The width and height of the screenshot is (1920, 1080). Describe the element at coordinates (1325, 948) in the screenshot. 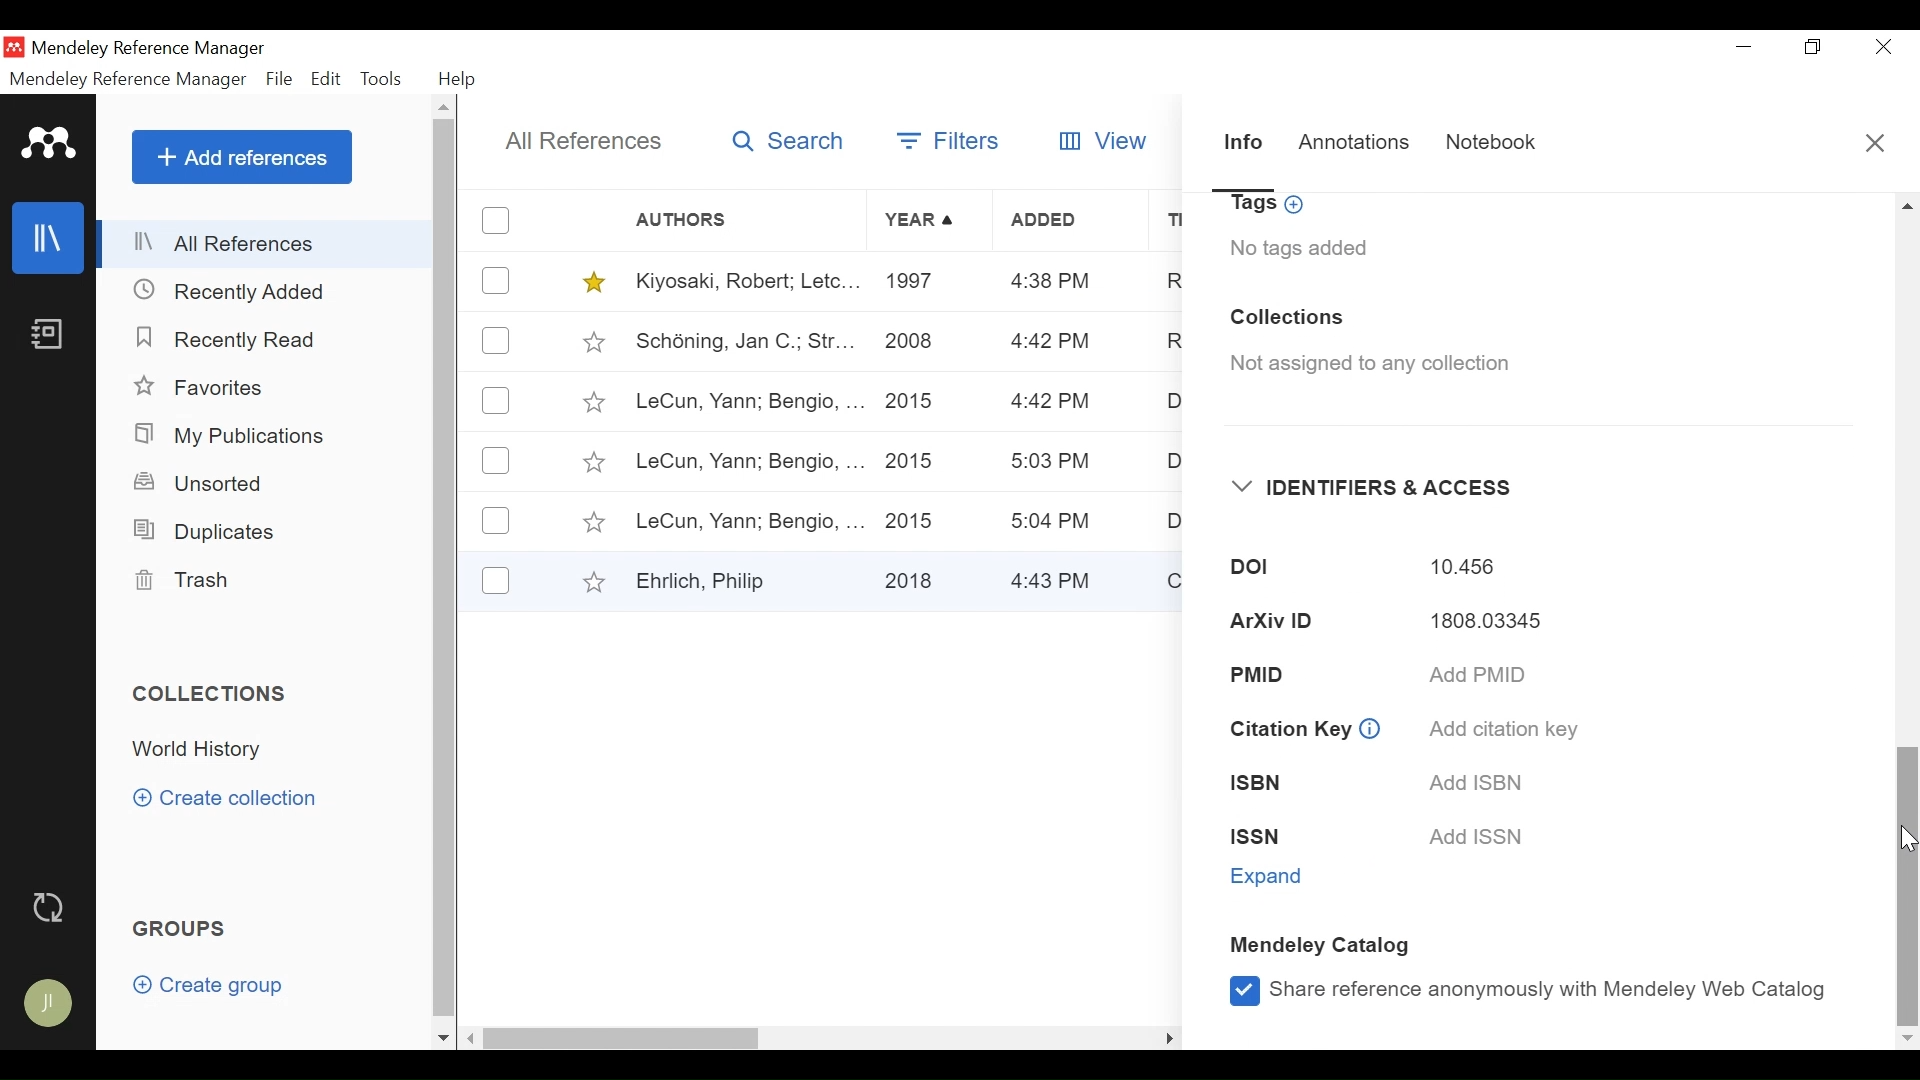

I see `Mendeley Catalogue` at that location.